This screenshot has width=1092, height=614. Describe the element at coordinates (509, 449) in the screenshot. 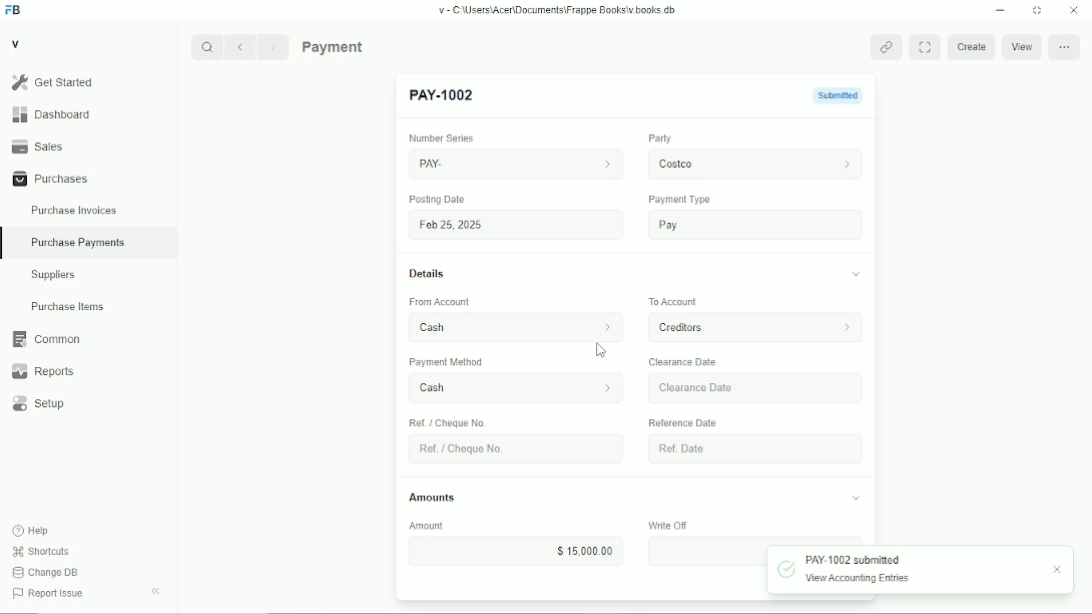

I see `Ret. Choque No.` at that location.